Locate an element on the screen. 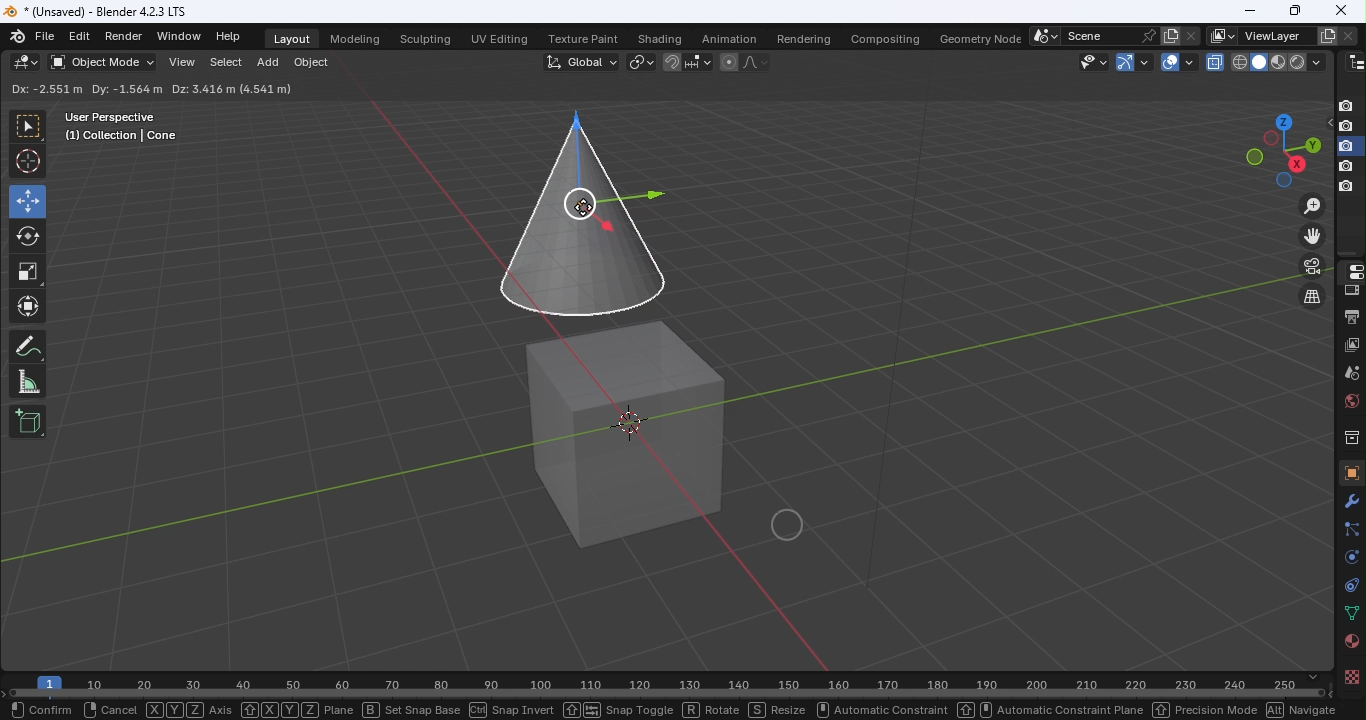 The height and width of the screenshot is (720, 1366). Measurement is located at coordinates (28, 383).